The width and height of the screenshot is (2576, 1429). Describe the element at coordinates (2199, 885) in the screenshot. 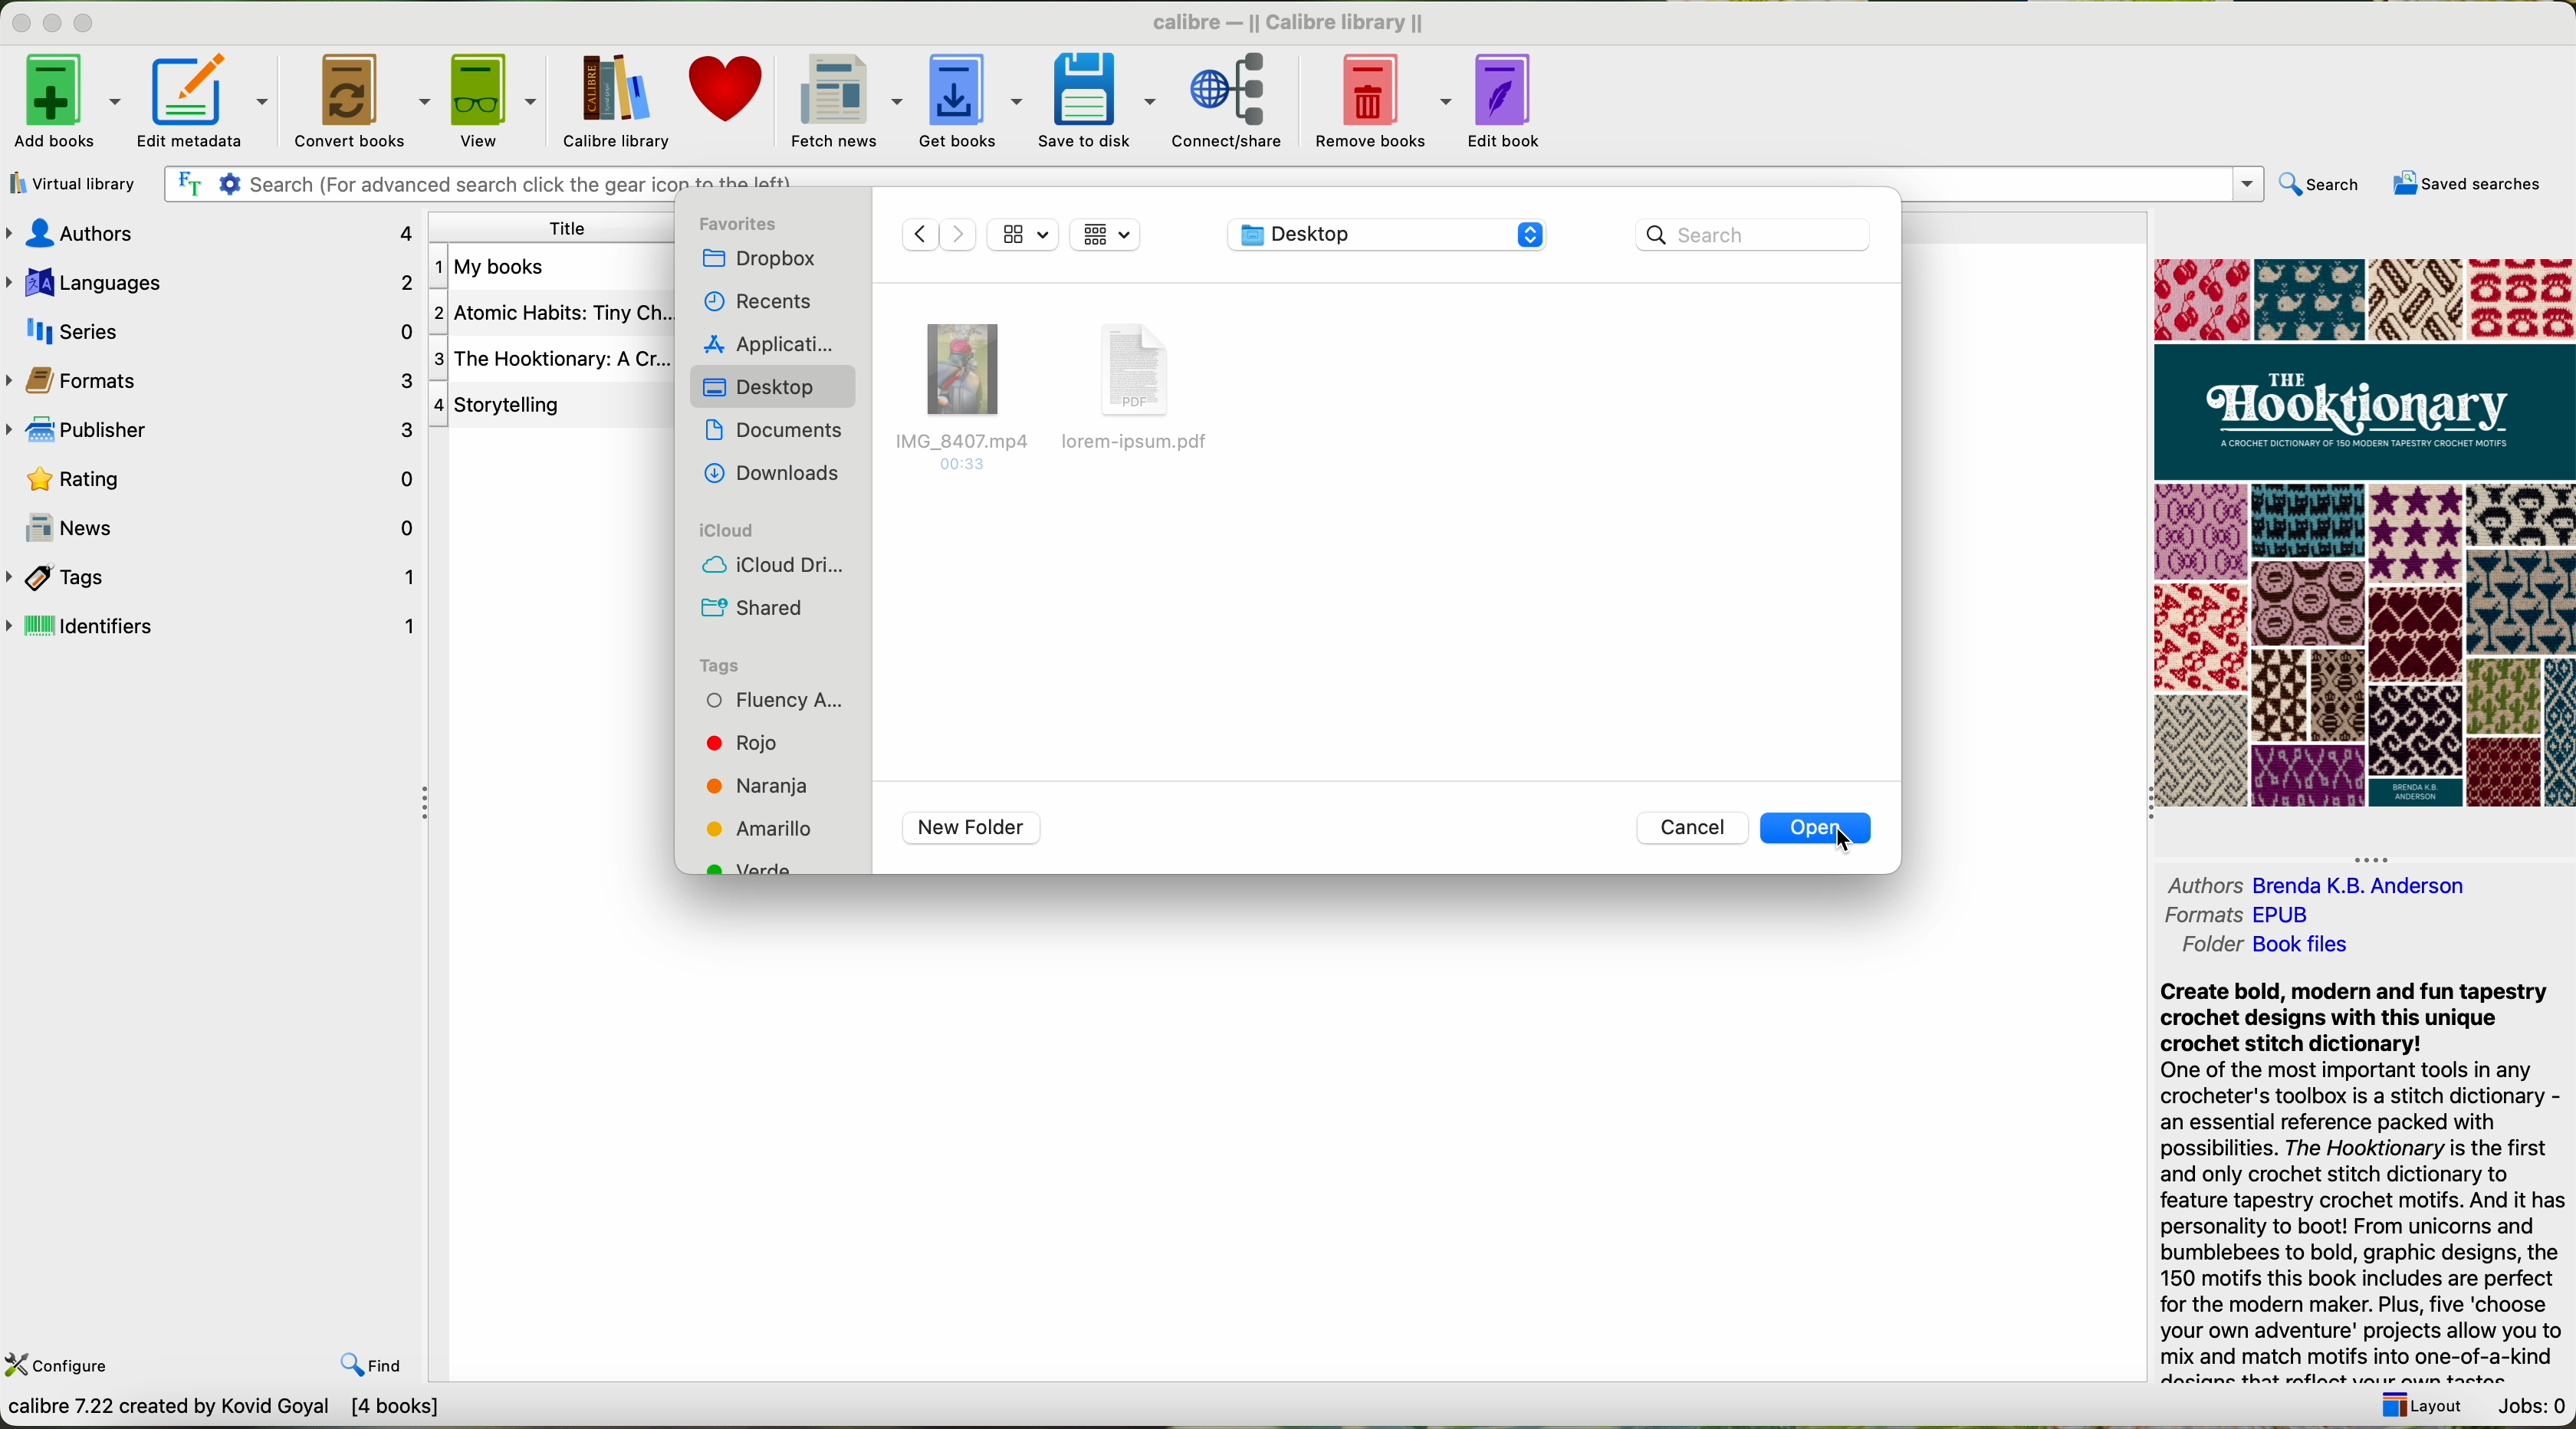

I see `authors` at that location.